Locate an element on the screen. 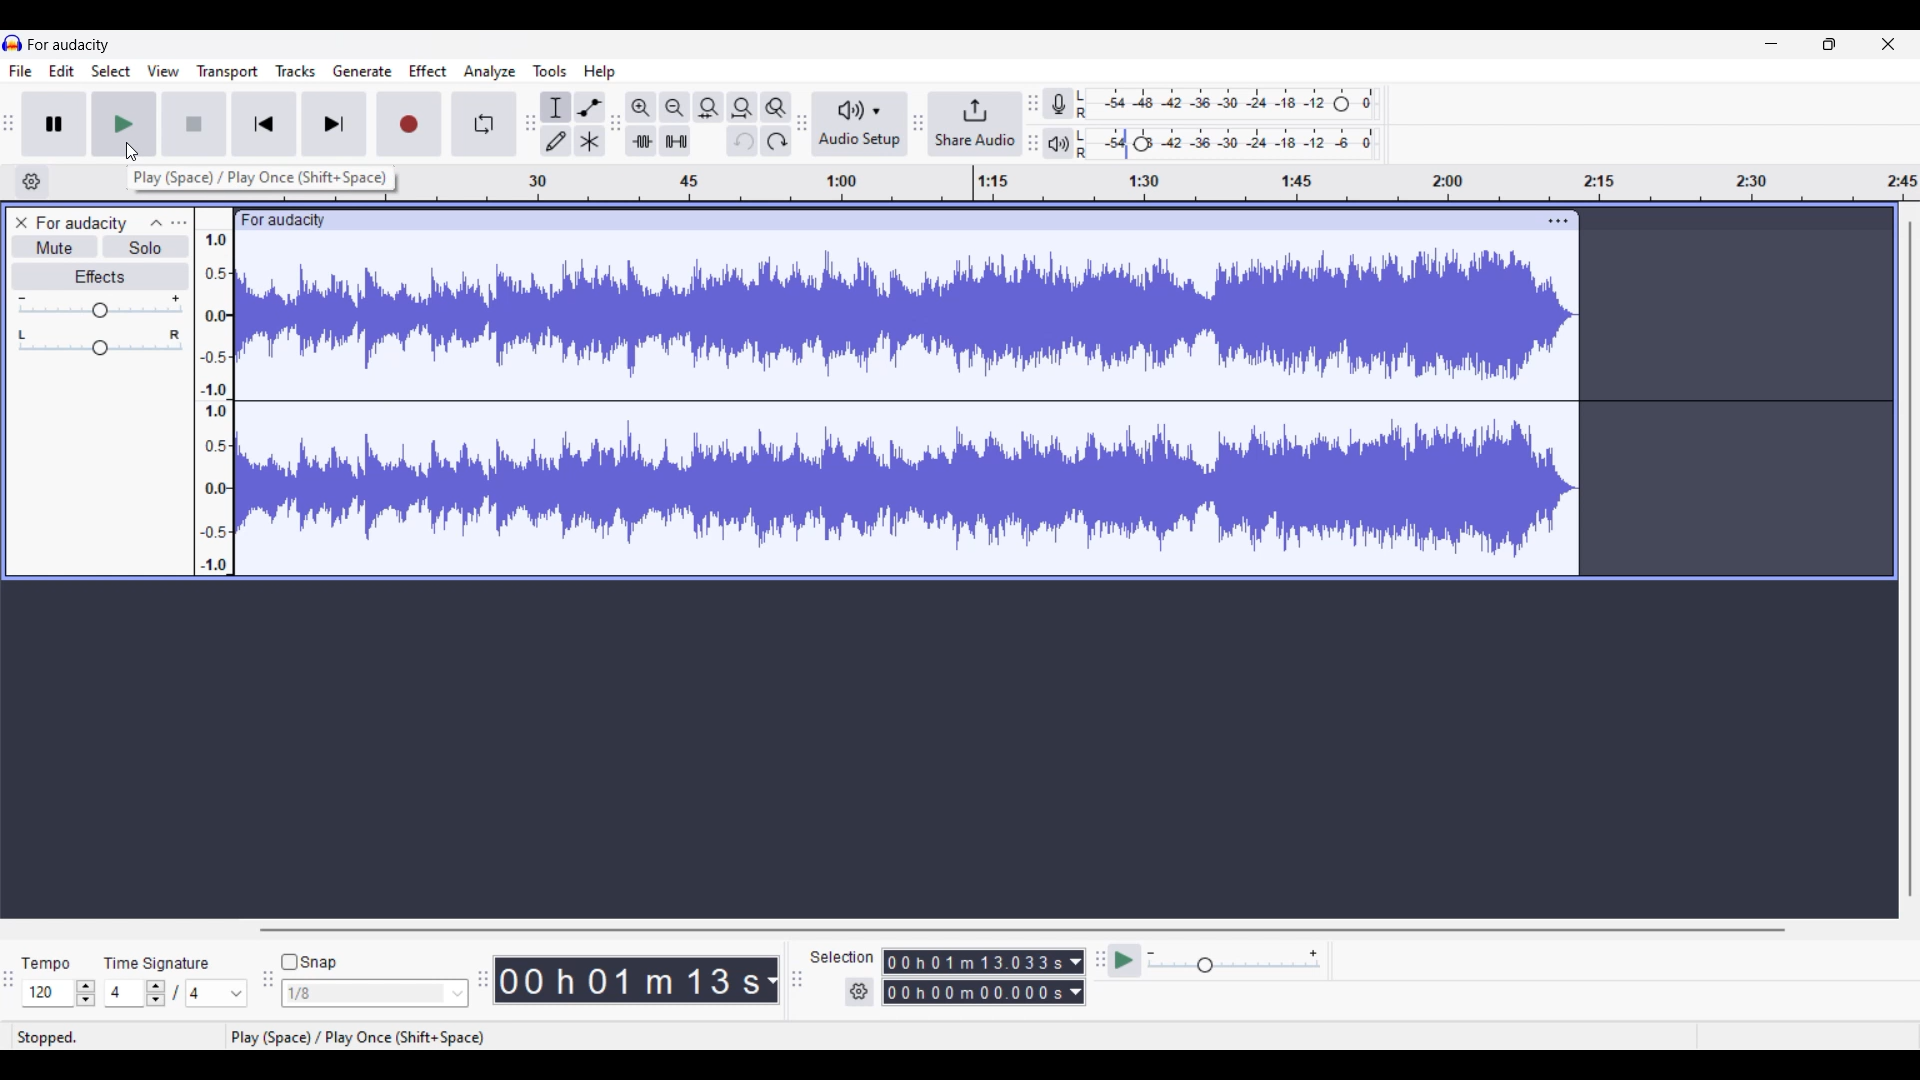 The height and width of the screenshot is (1080, 1920). Track name is located at coordinates (82, 224).